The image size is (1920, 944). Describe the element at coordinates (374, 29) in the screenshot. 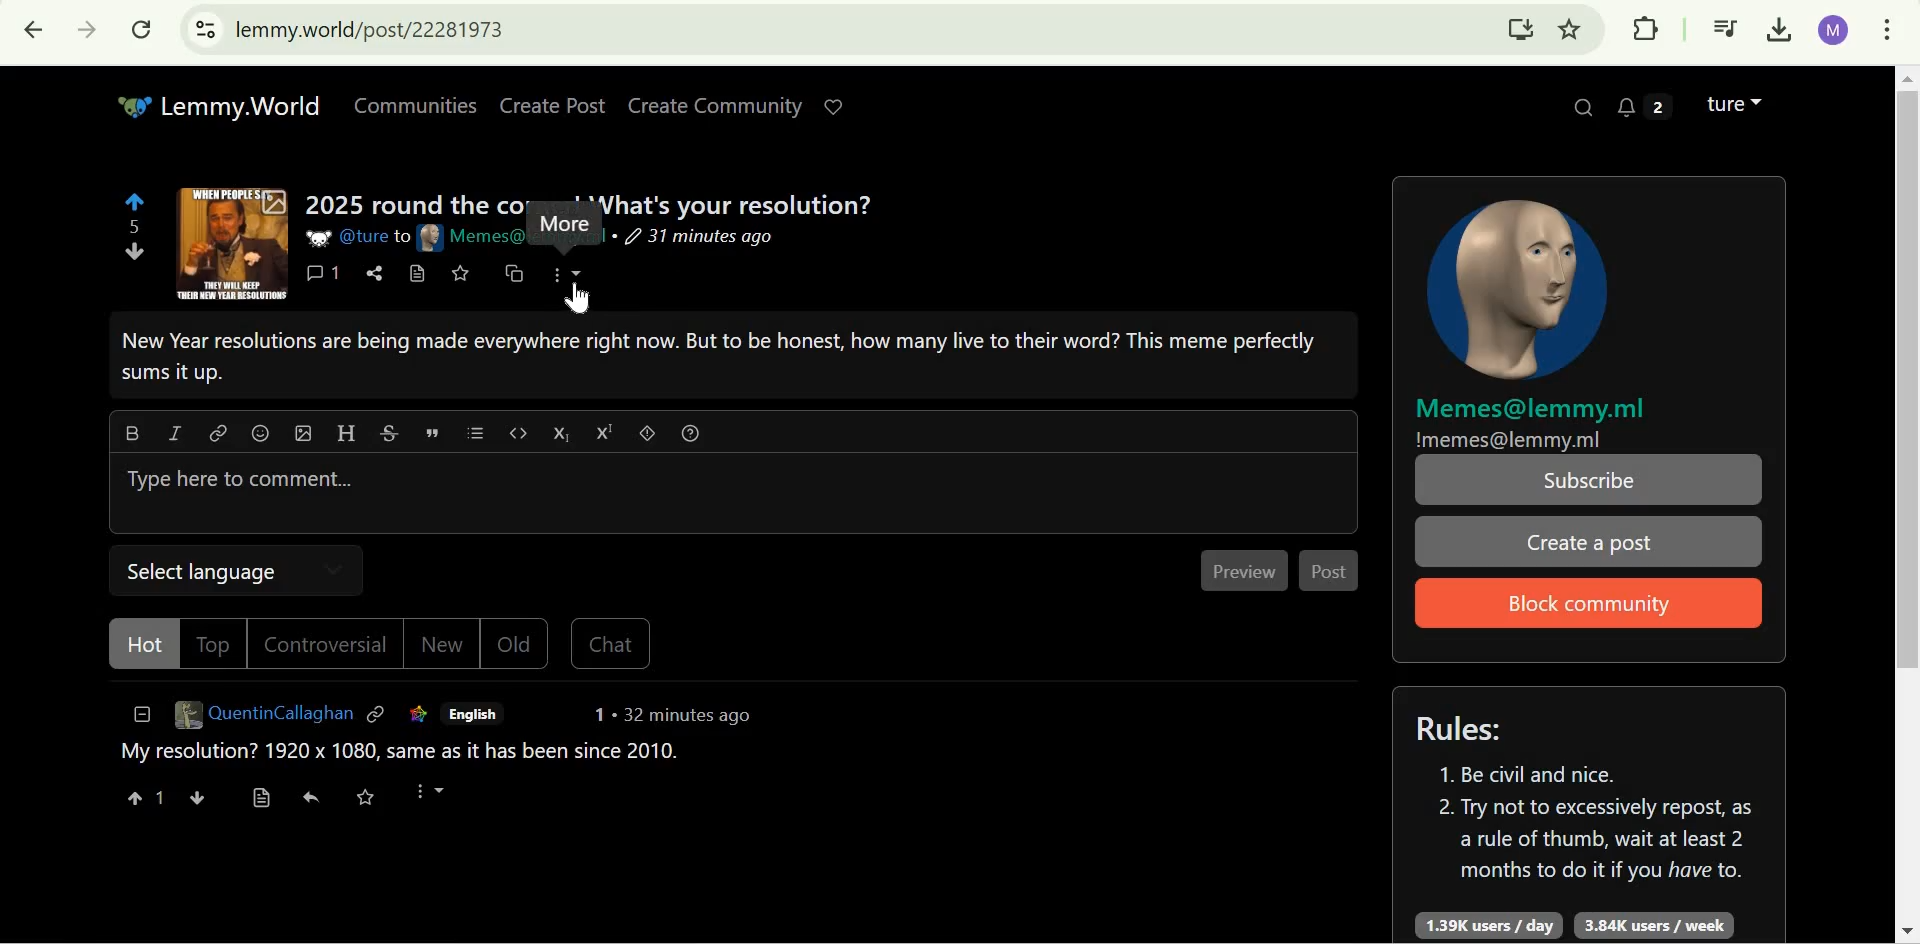

I see `lemmy.world/post/22281973` at that location.